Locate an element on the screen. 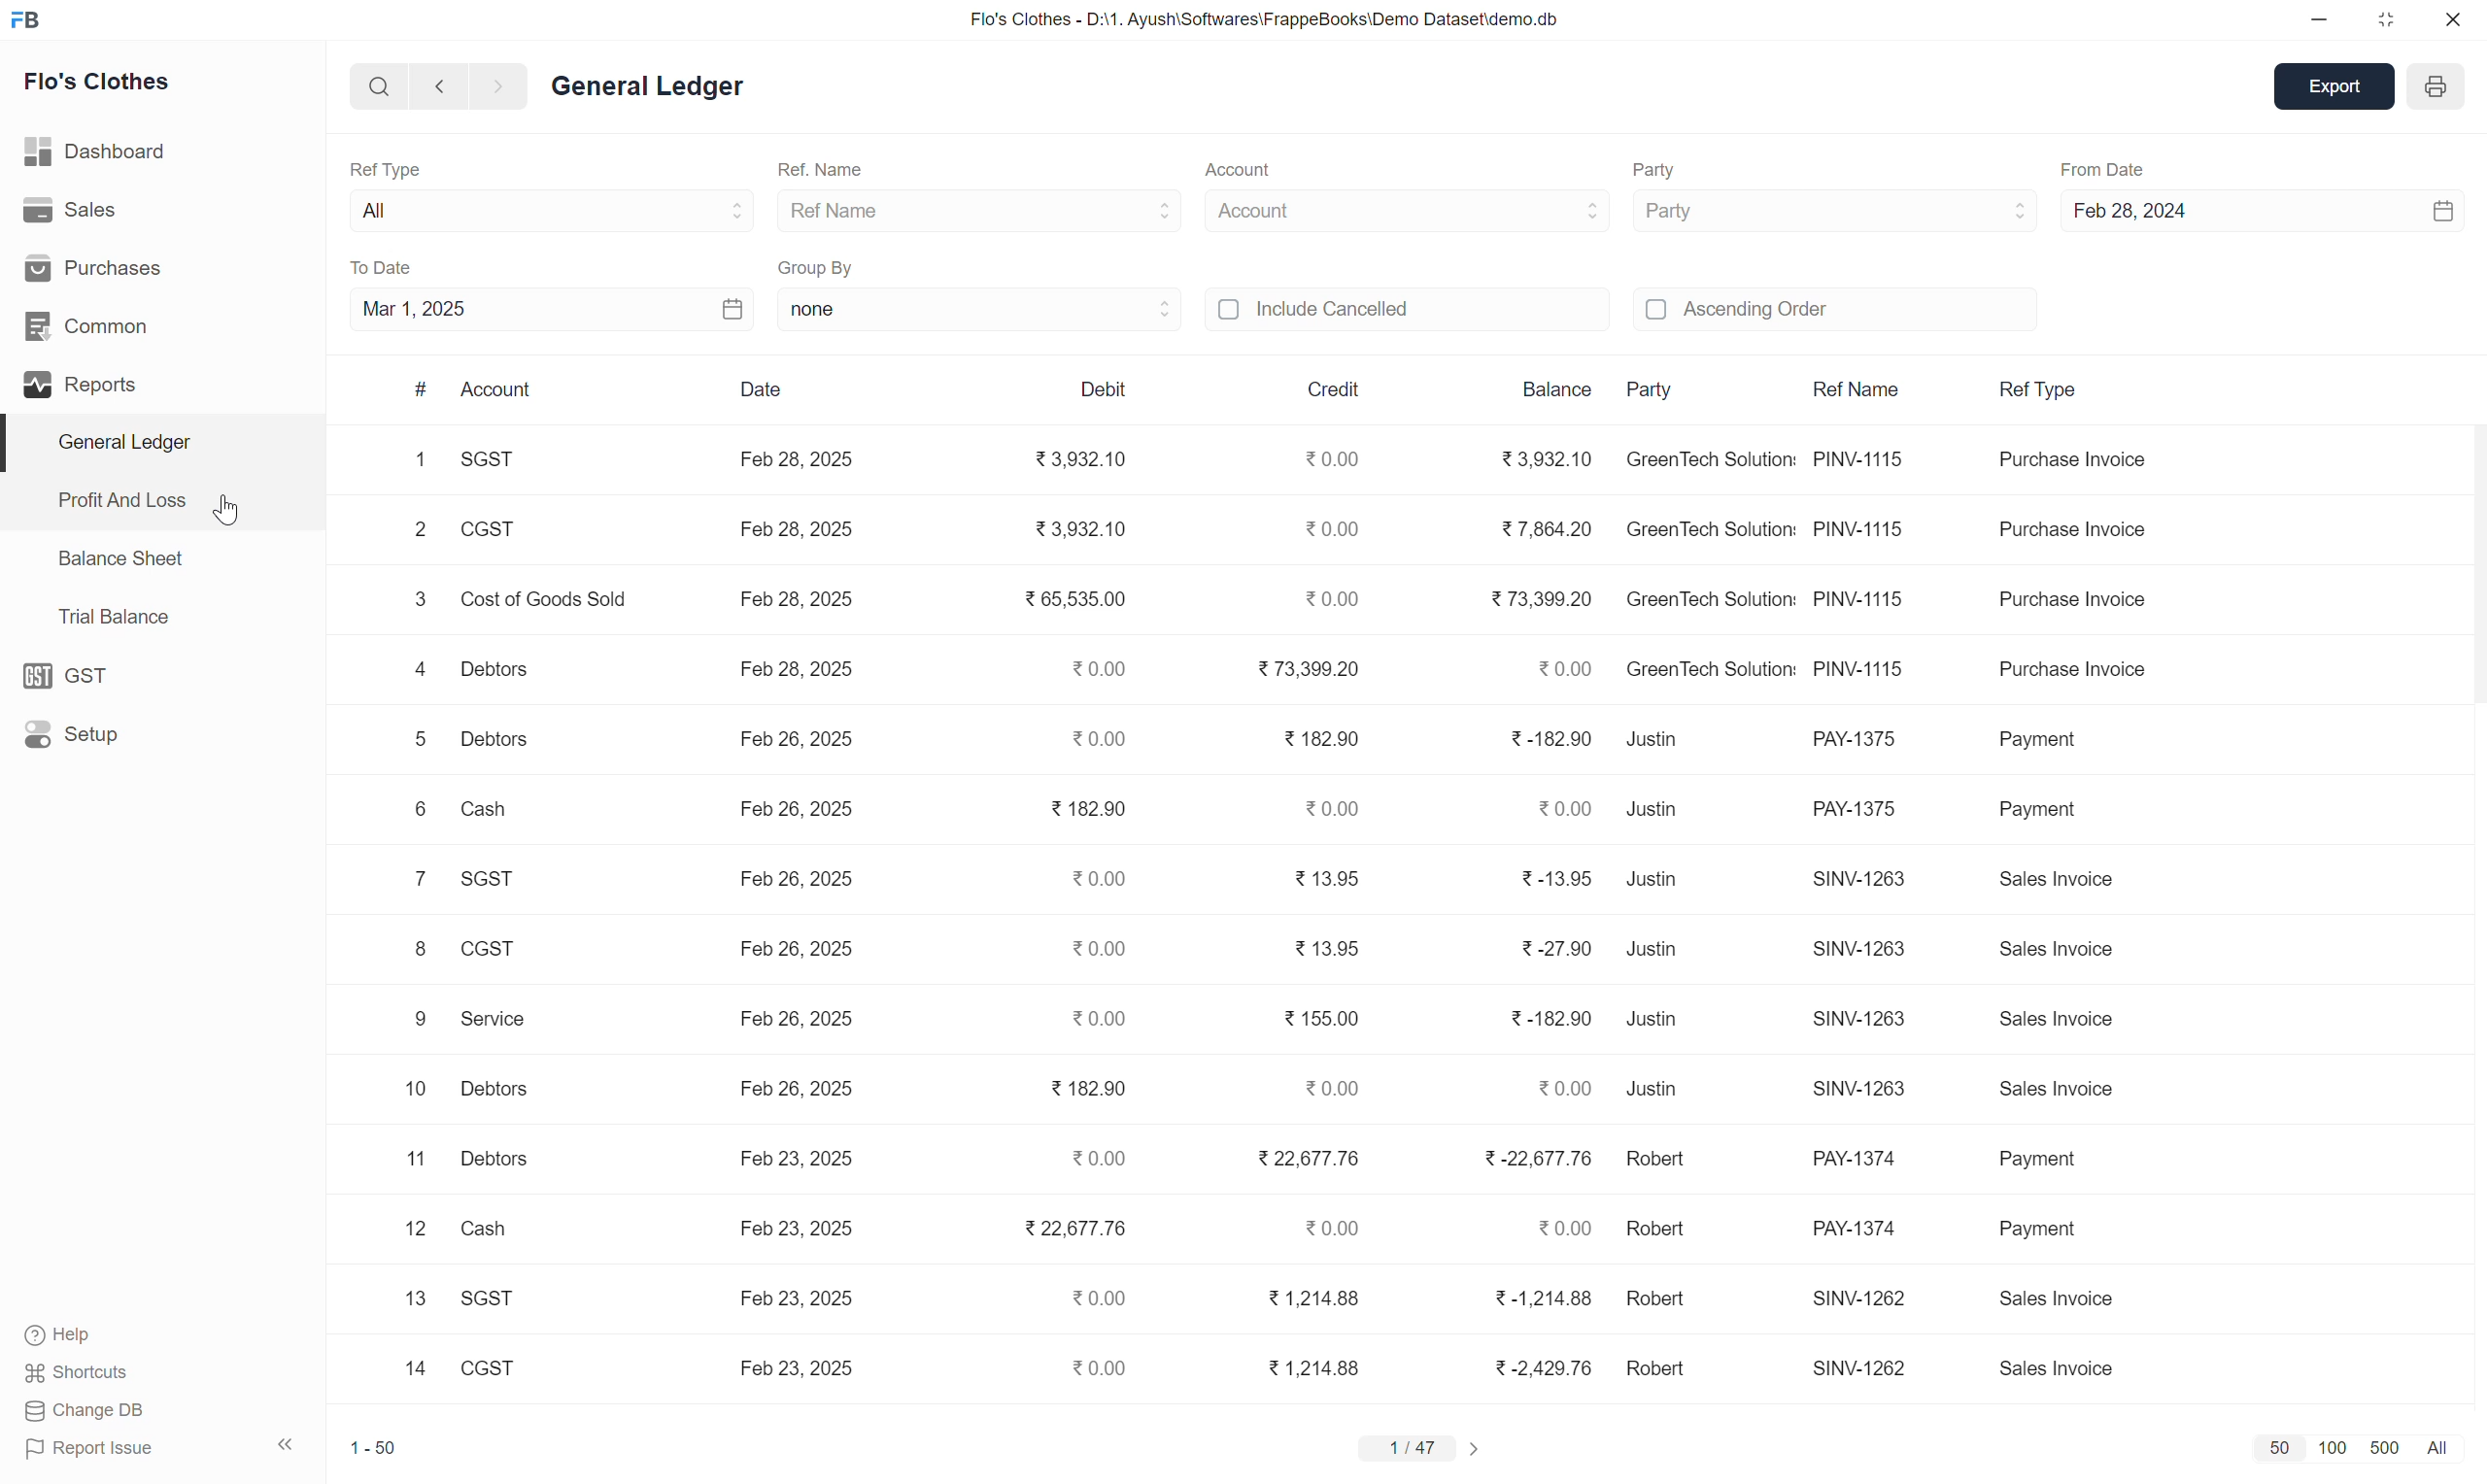  From Date is located at coordinates (2108, 164).